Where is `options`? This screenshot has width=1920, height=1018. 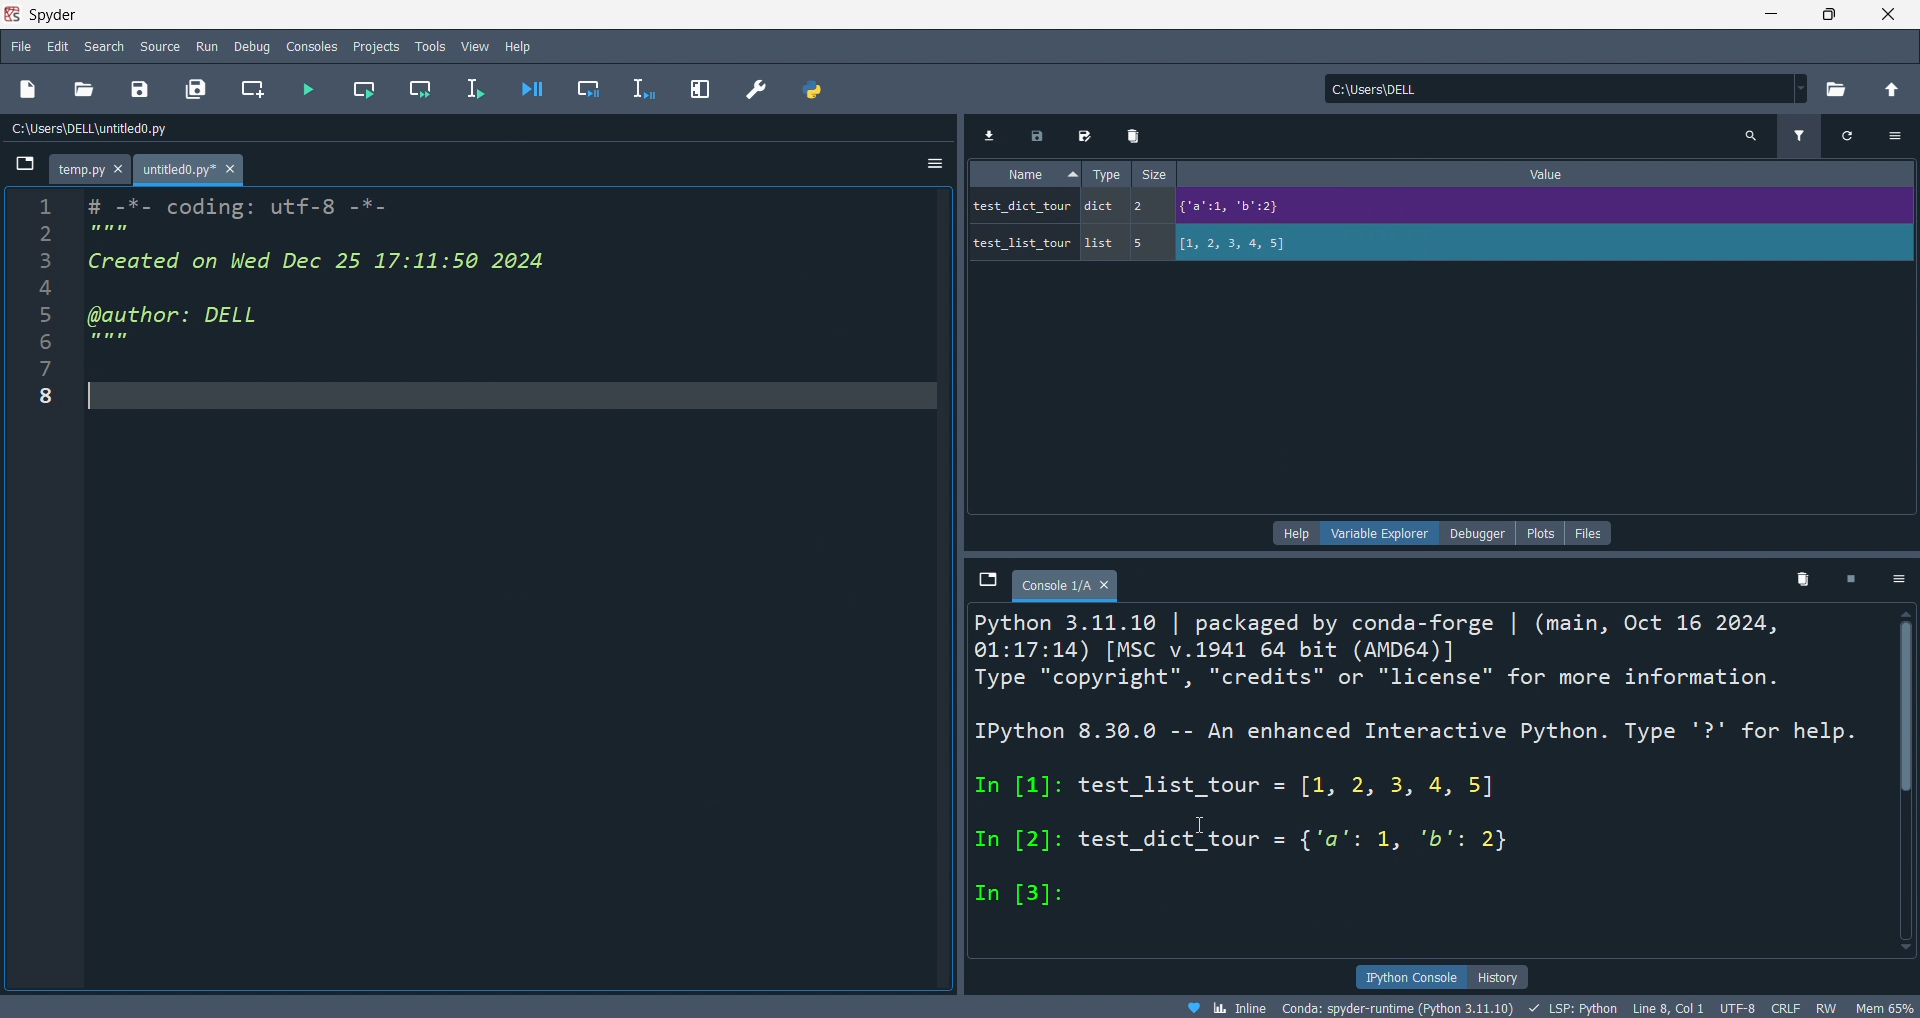 options is located at coordinates (1901, 579).